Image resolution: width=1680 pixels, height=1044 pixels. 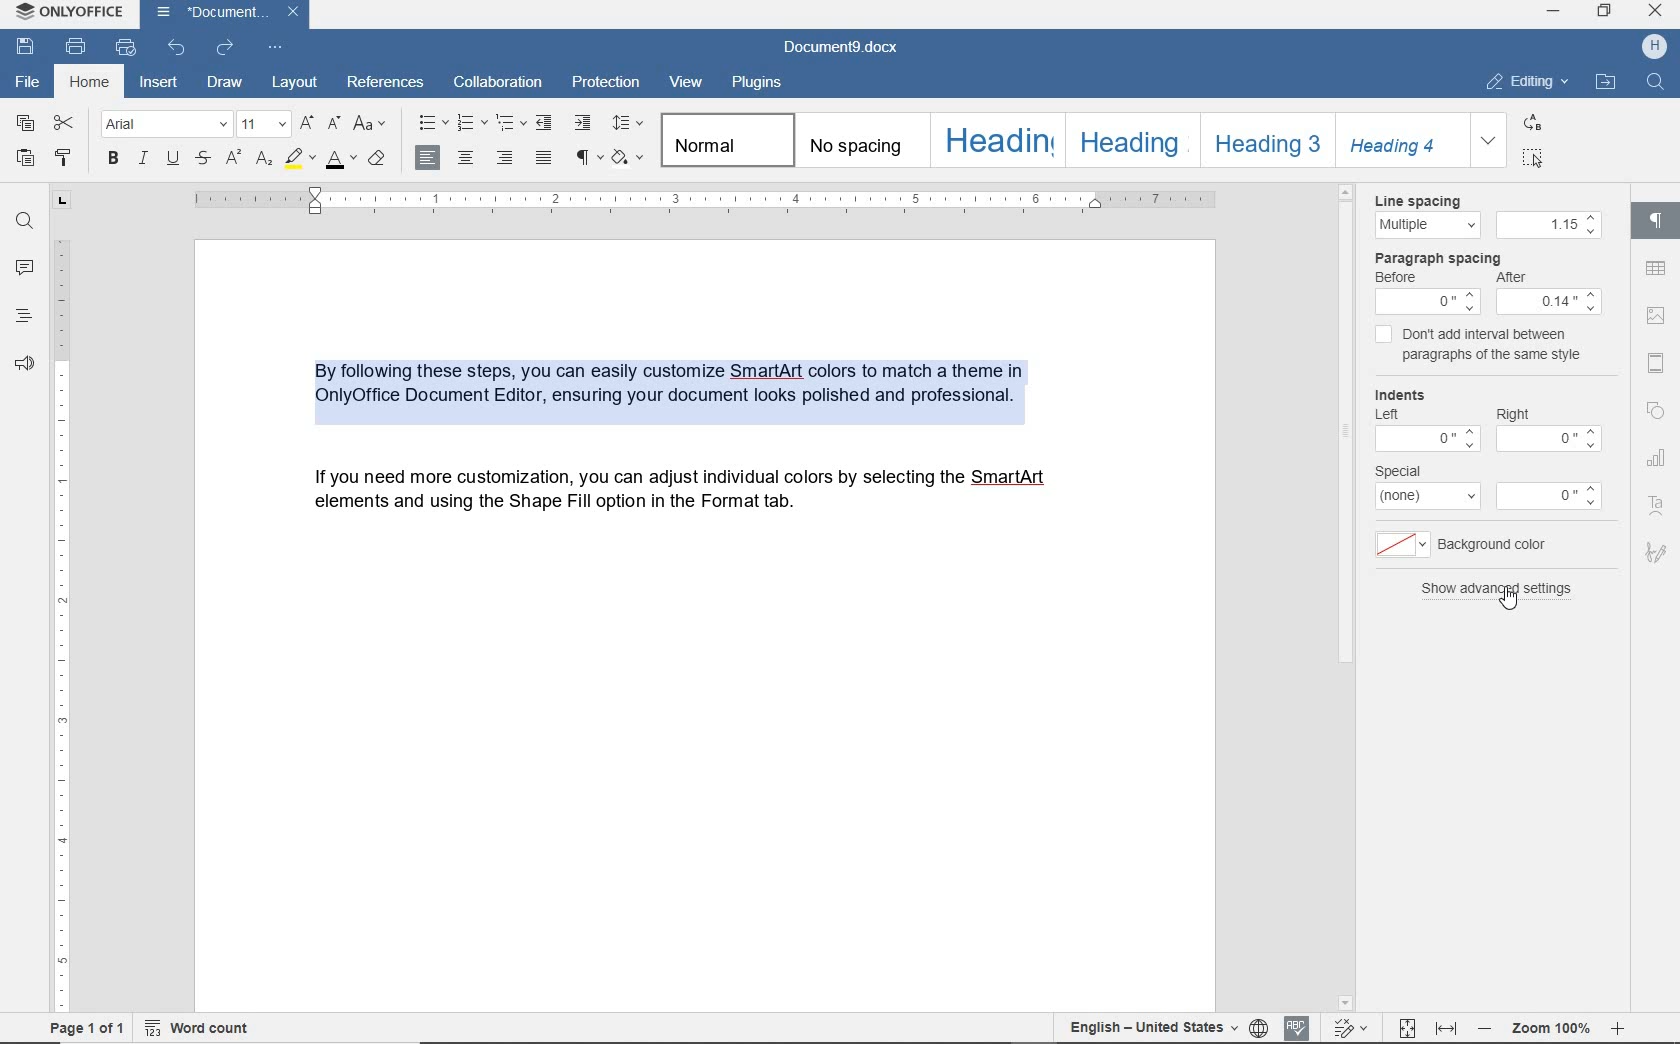 I want to click on home, so click(x=87, y=80).